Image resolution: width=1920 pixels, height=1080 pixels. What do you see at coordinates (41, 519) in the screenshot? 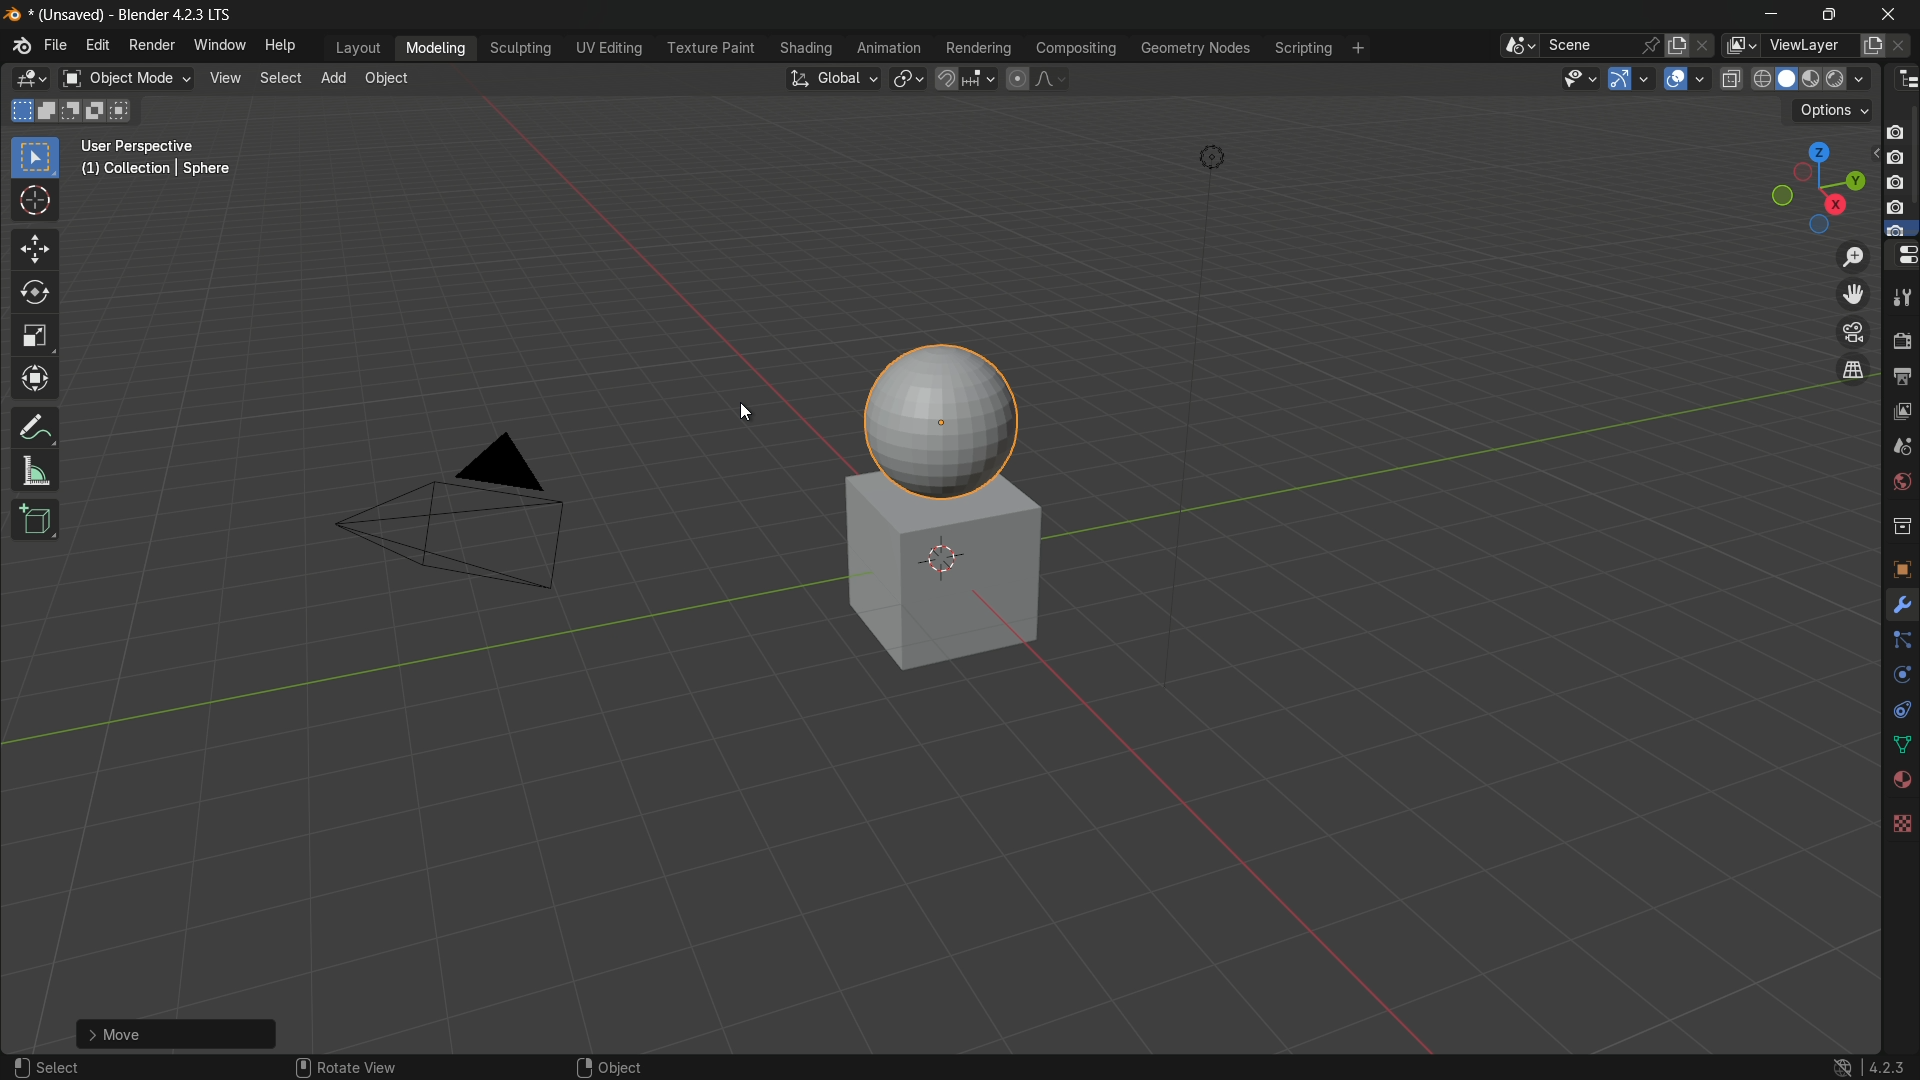
I see `add cube` at bounding box center [41, 519].